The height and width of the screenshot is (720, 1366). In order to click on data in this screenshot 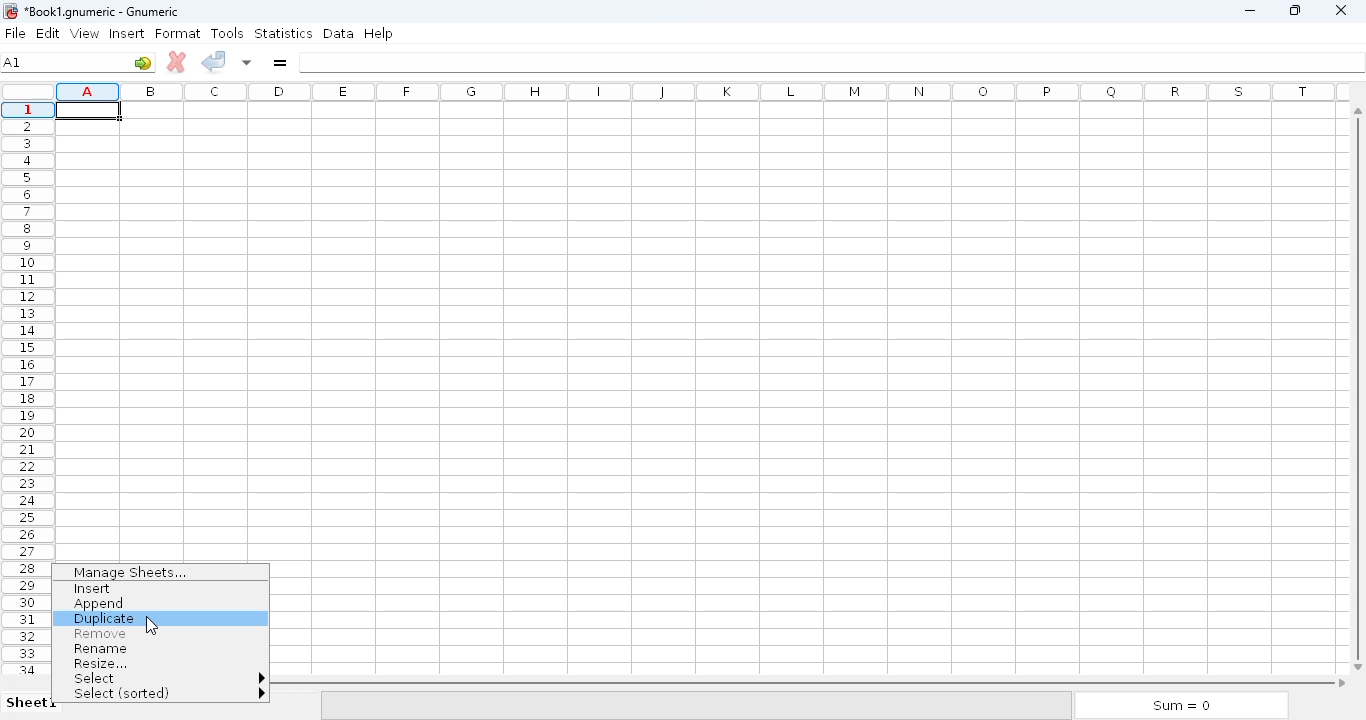, I will do `click(339, 33)`.